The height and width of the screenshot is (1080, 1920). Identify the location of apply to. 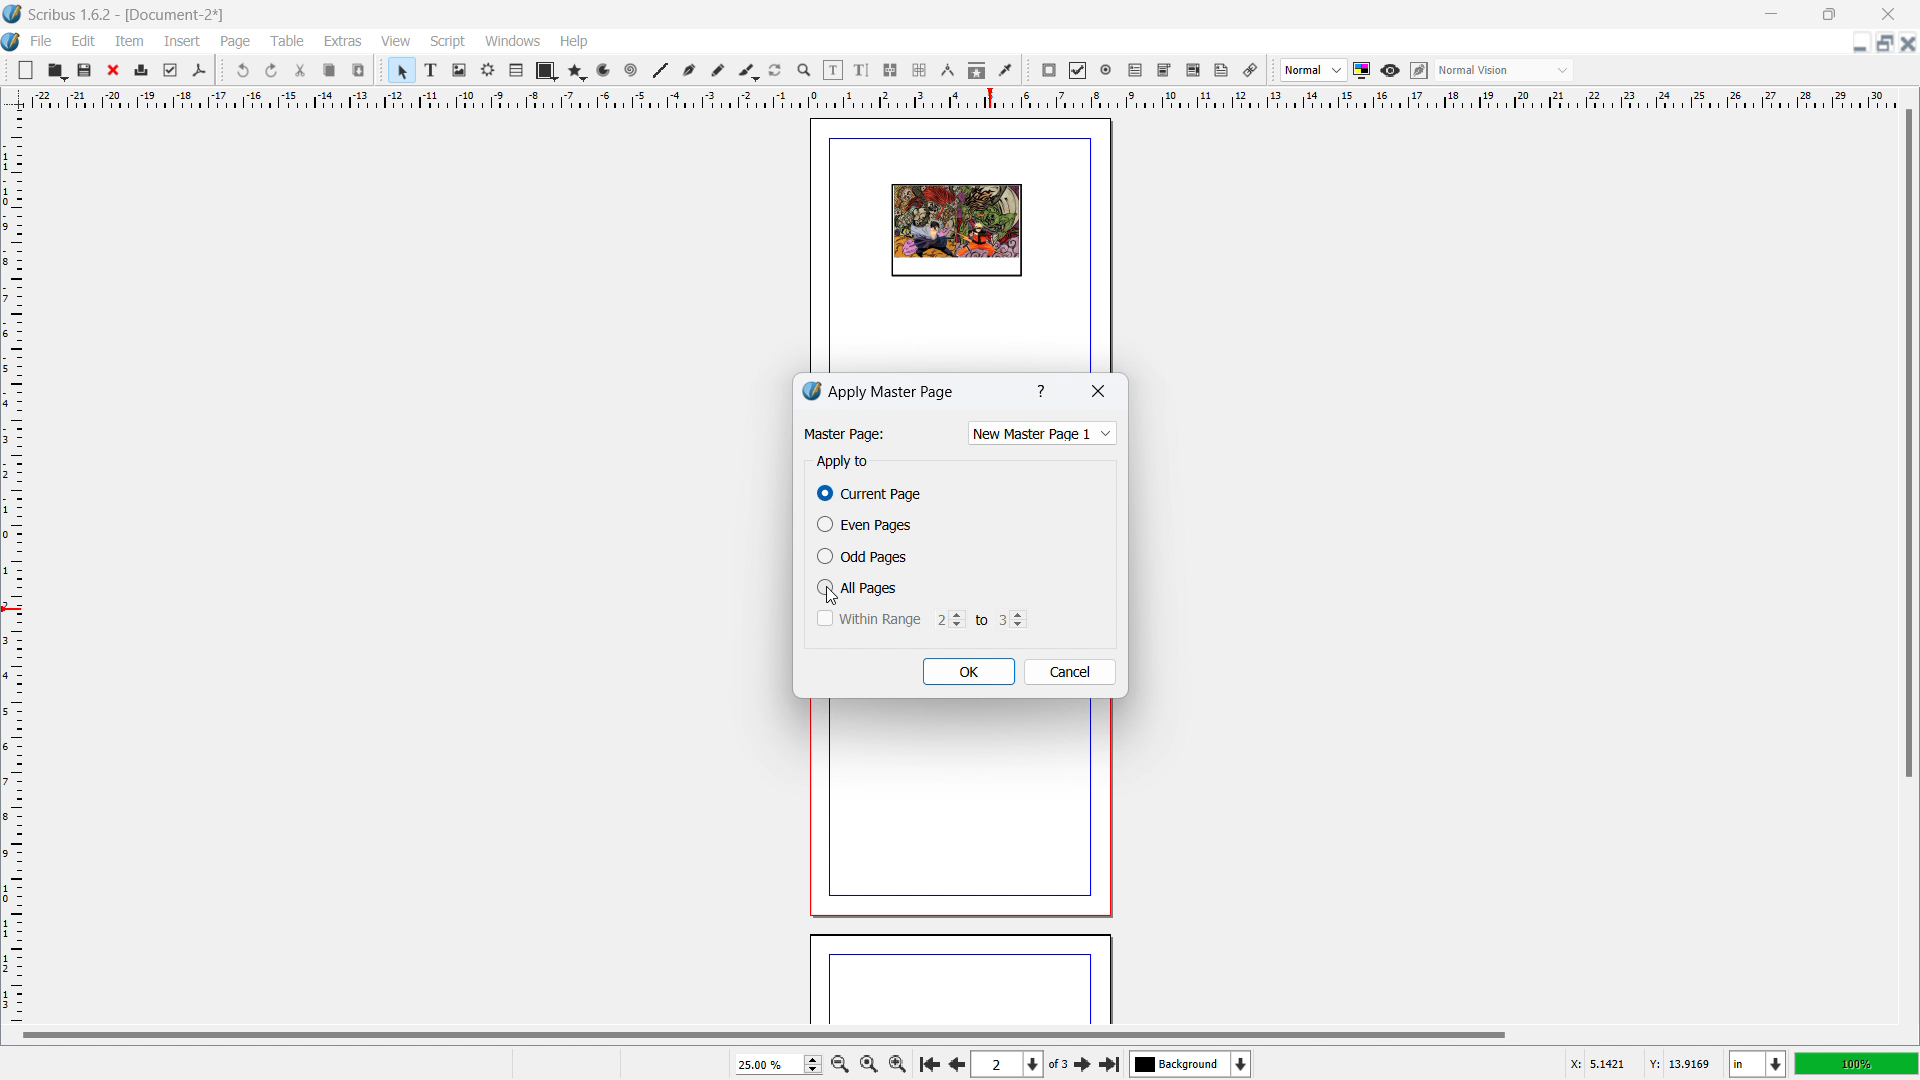
(842, 462).